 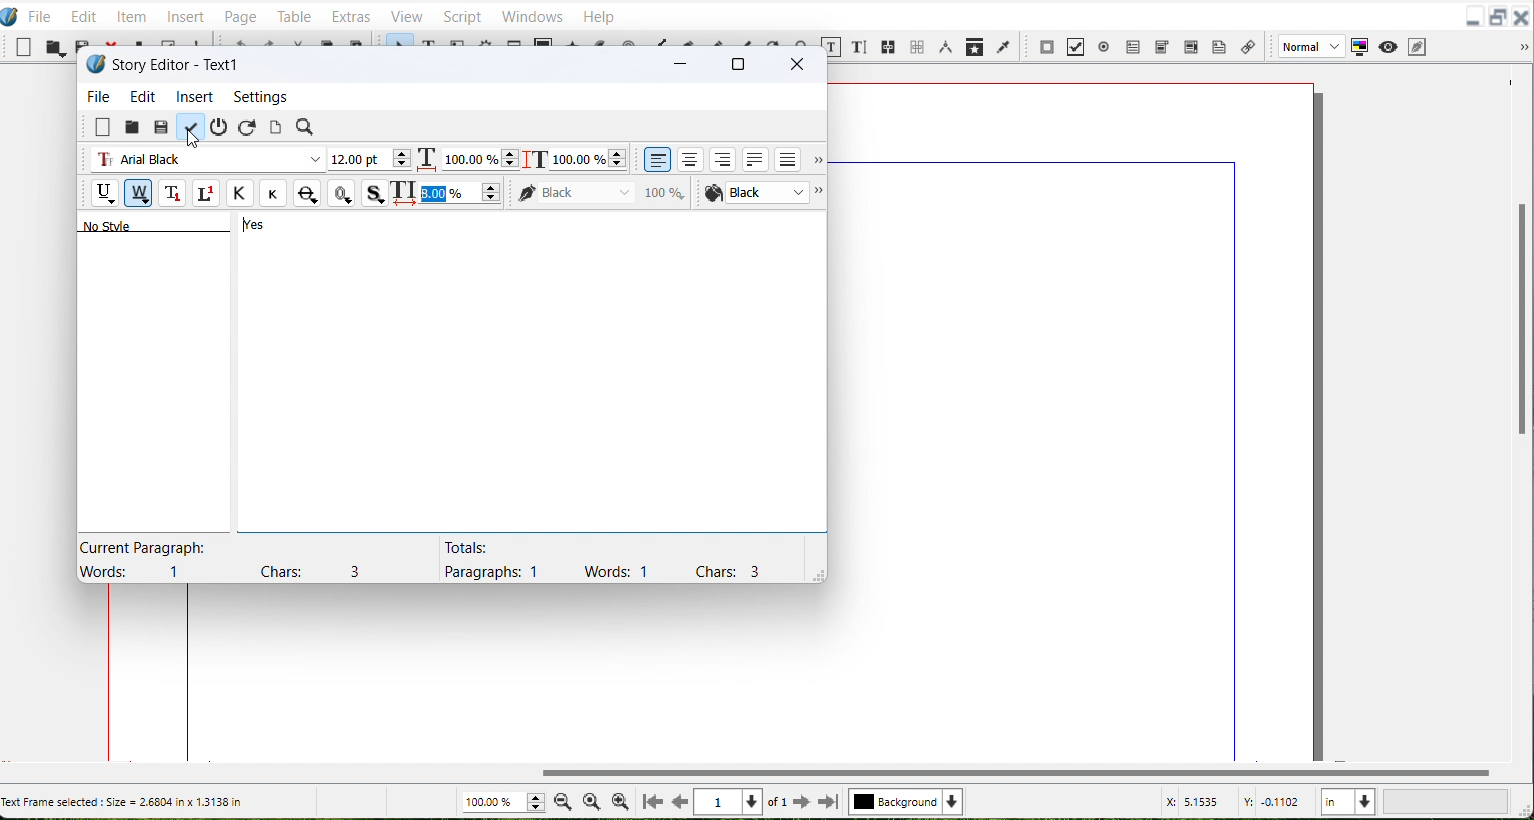 I want to click on Measurements, so click(x=947, y=47).